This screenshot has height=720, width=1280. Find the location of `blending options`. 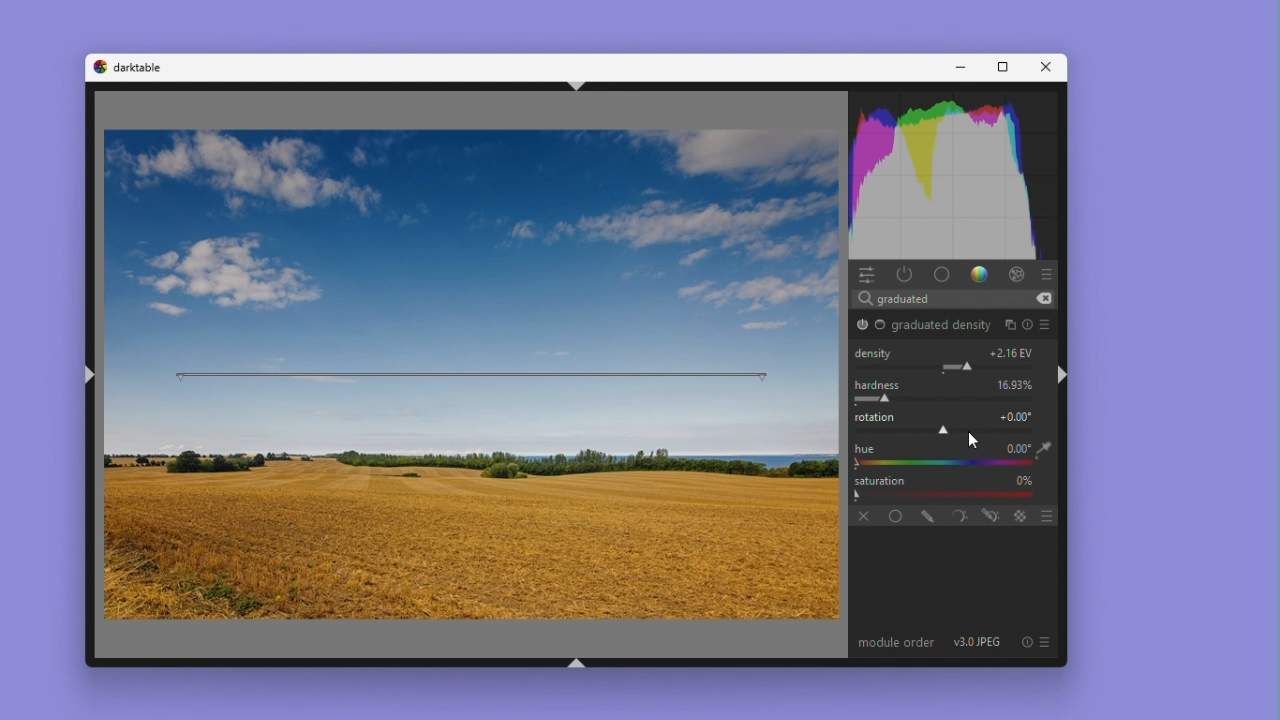

blending options is located at coordinates (1046, 515).